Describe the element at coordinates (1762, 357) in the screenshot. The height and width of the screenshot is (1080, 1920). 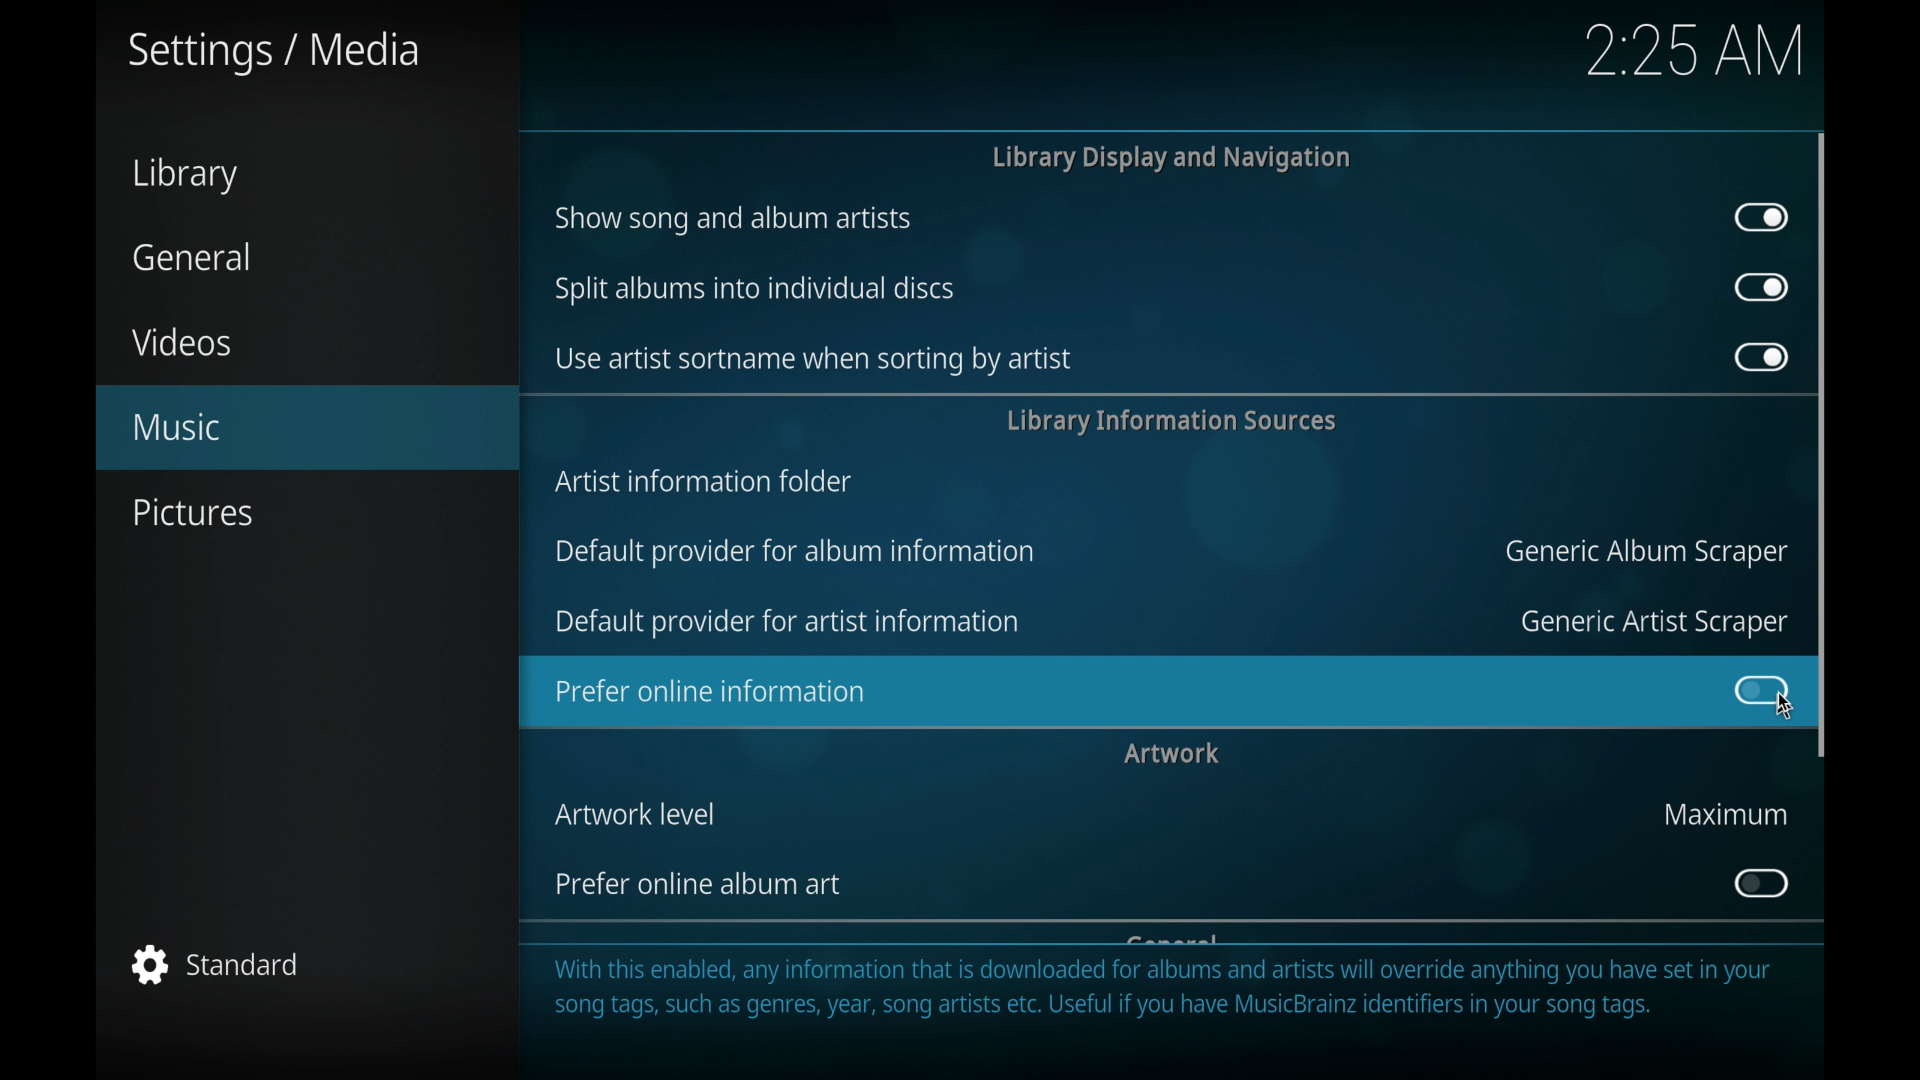
I see `toggle button` at that location.